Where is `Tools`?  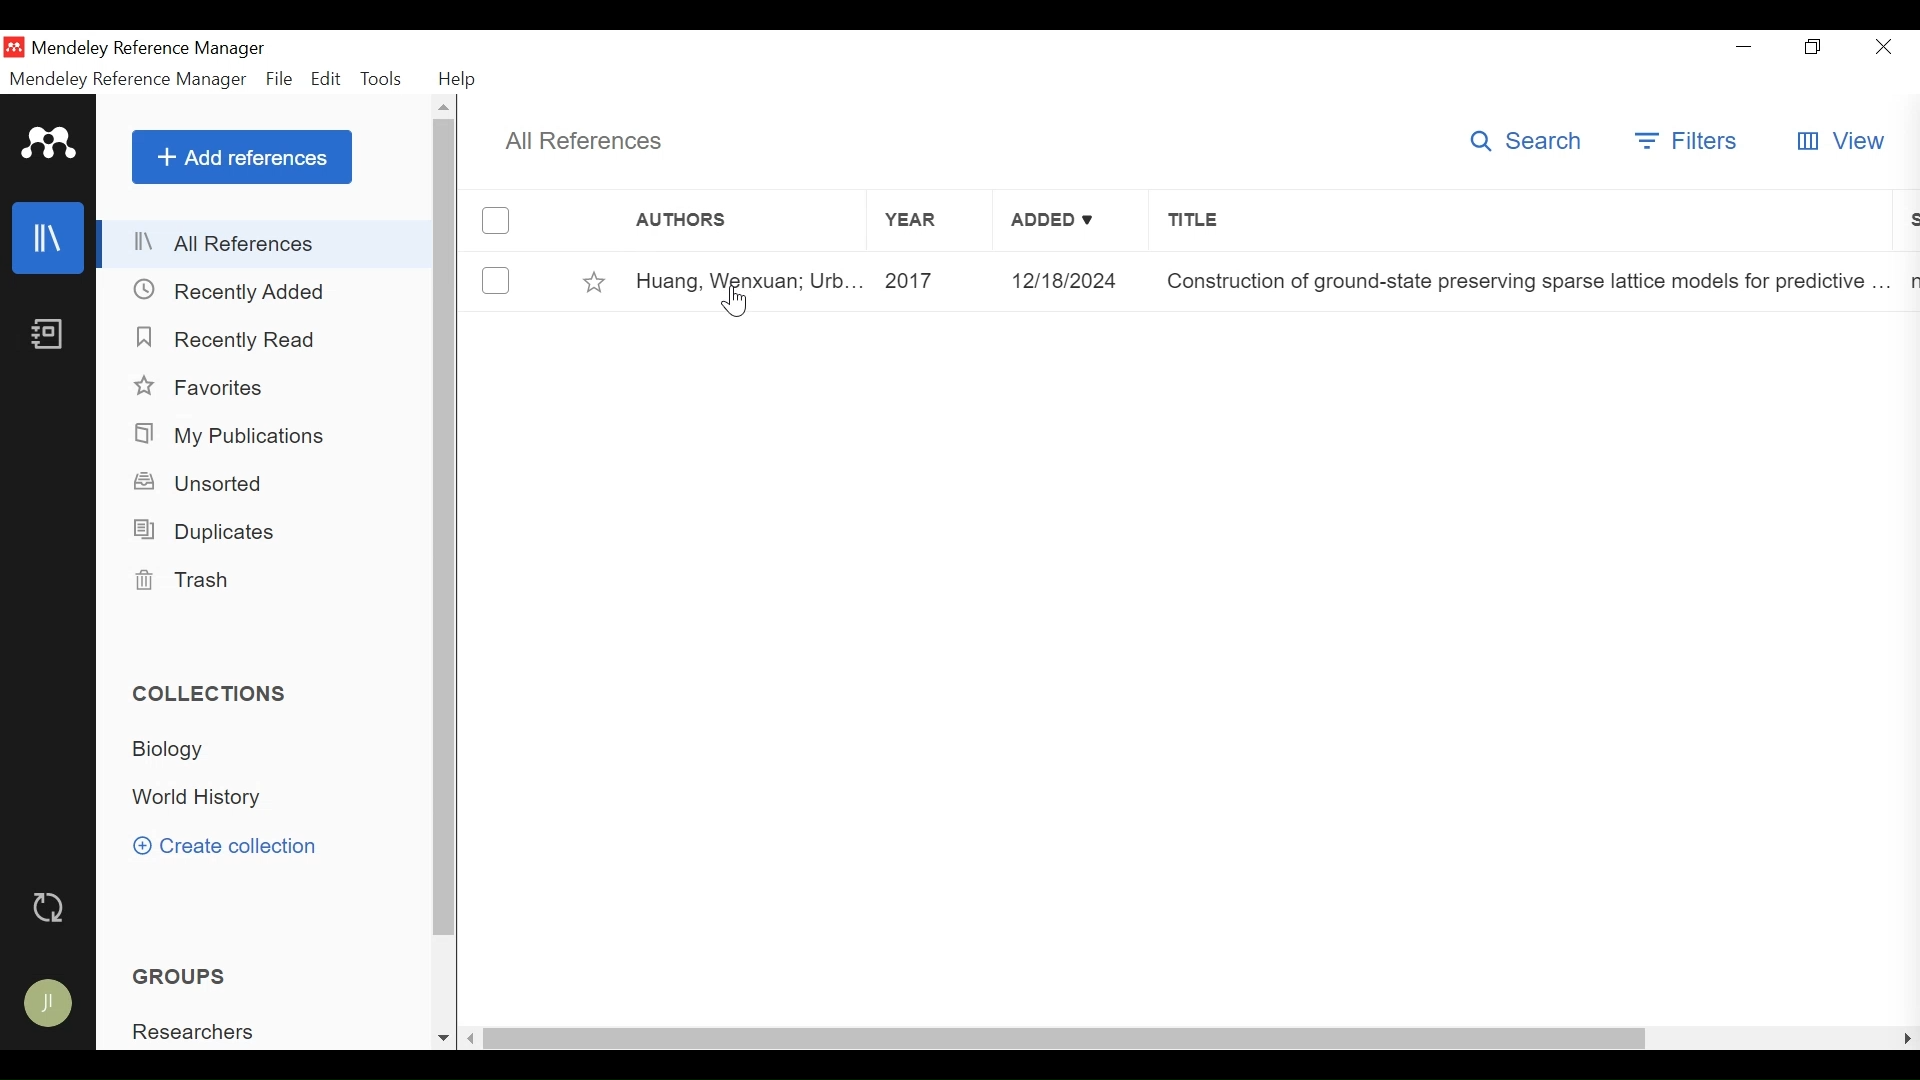 Tools is located at coordinates (380, 79).